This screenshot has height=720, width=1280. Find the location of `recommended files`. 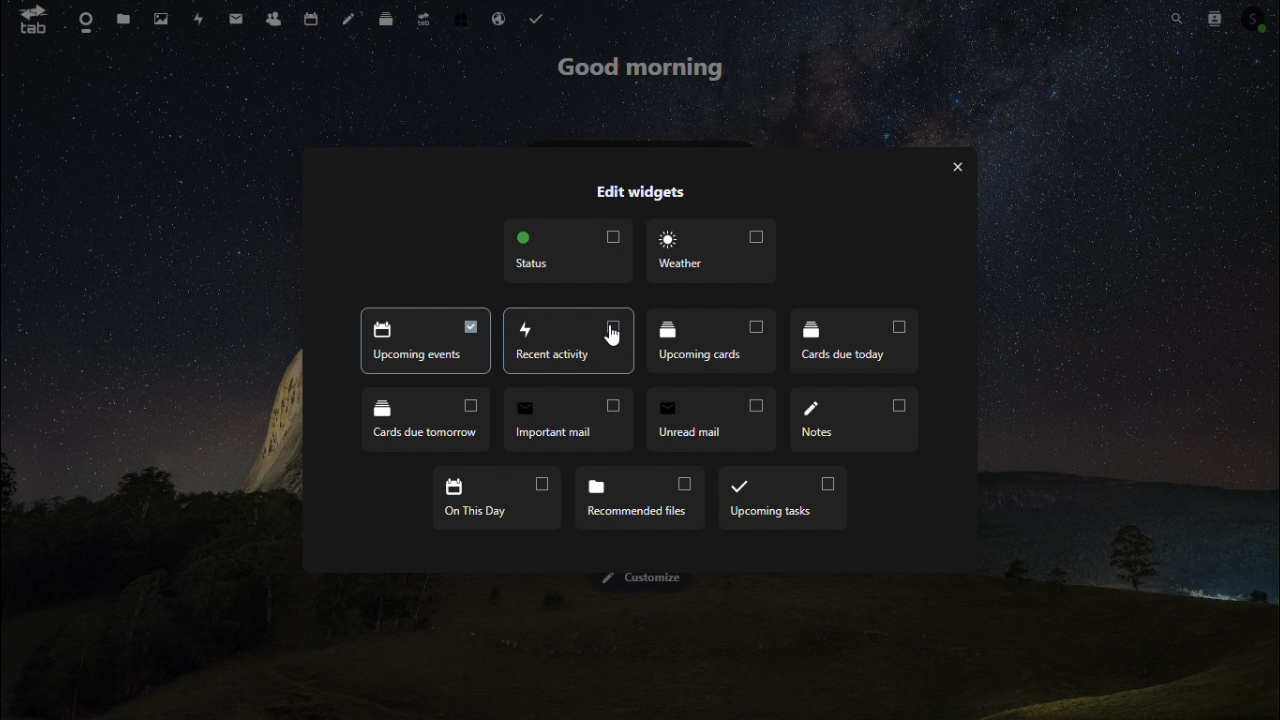

recommended files is located at coordinates (637, 497).